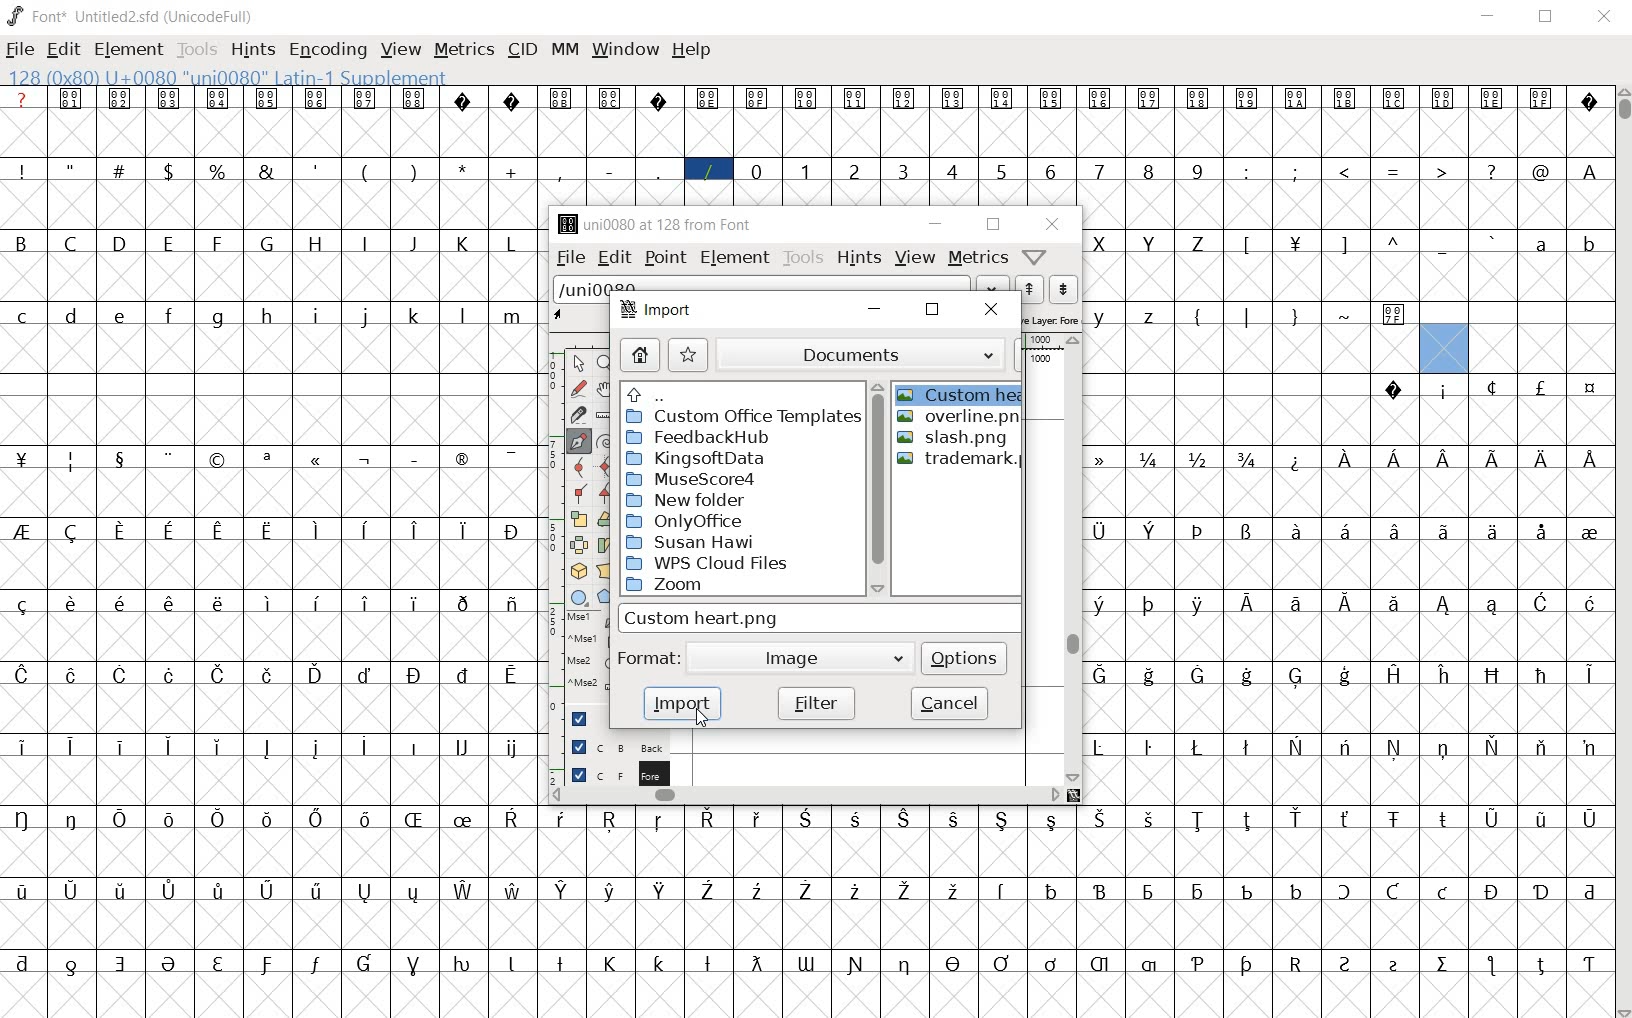  Describe the element at coordinates (1492, 531) in the screenshot. I see `glyph` at that location.